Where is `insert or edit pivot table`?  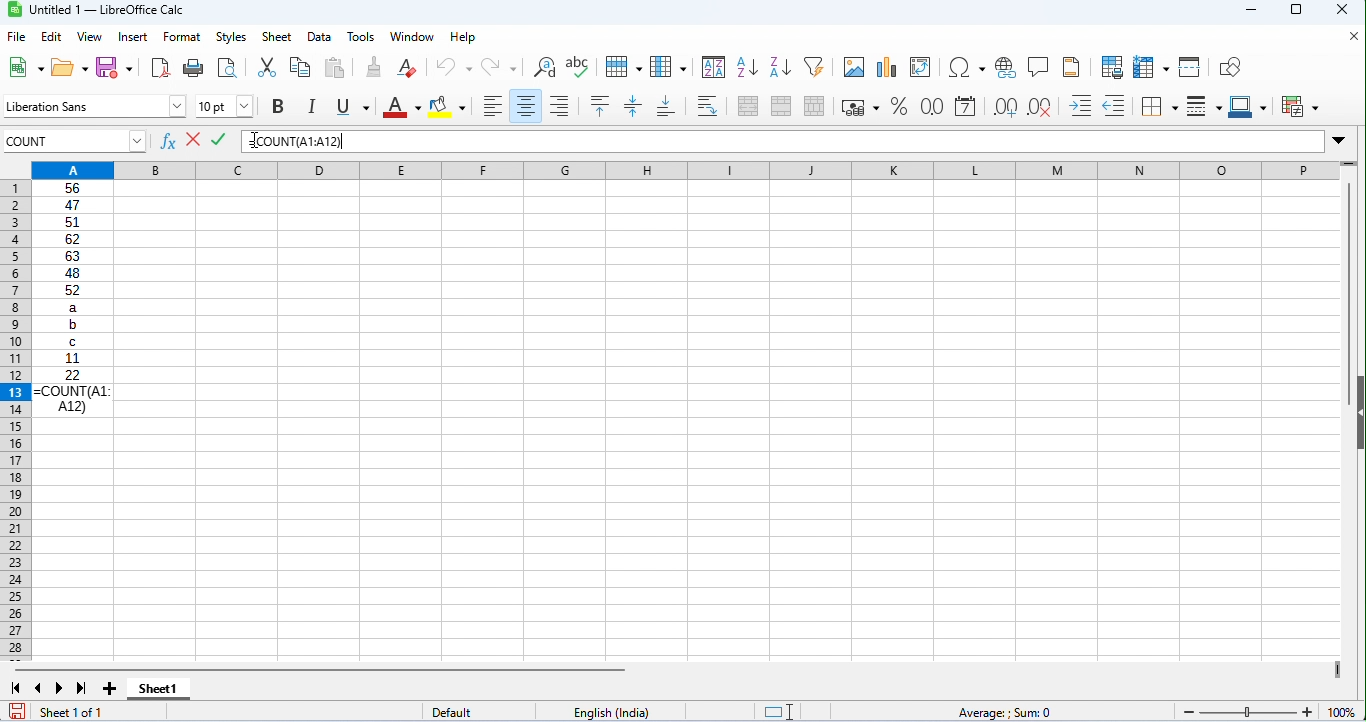
insert or edit pivot table is located at coordinates (922, 67).